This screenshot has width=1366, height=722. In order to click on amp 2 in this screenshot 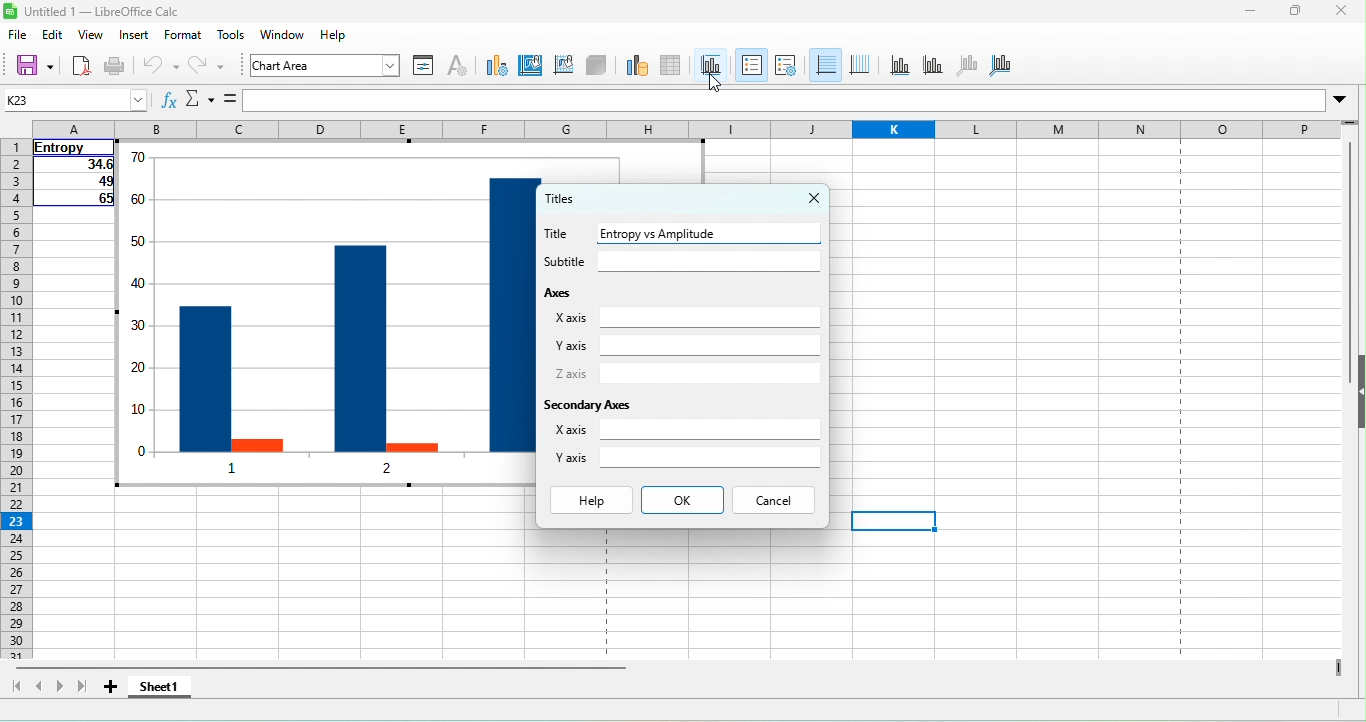, I will do `click(411, 443)`.